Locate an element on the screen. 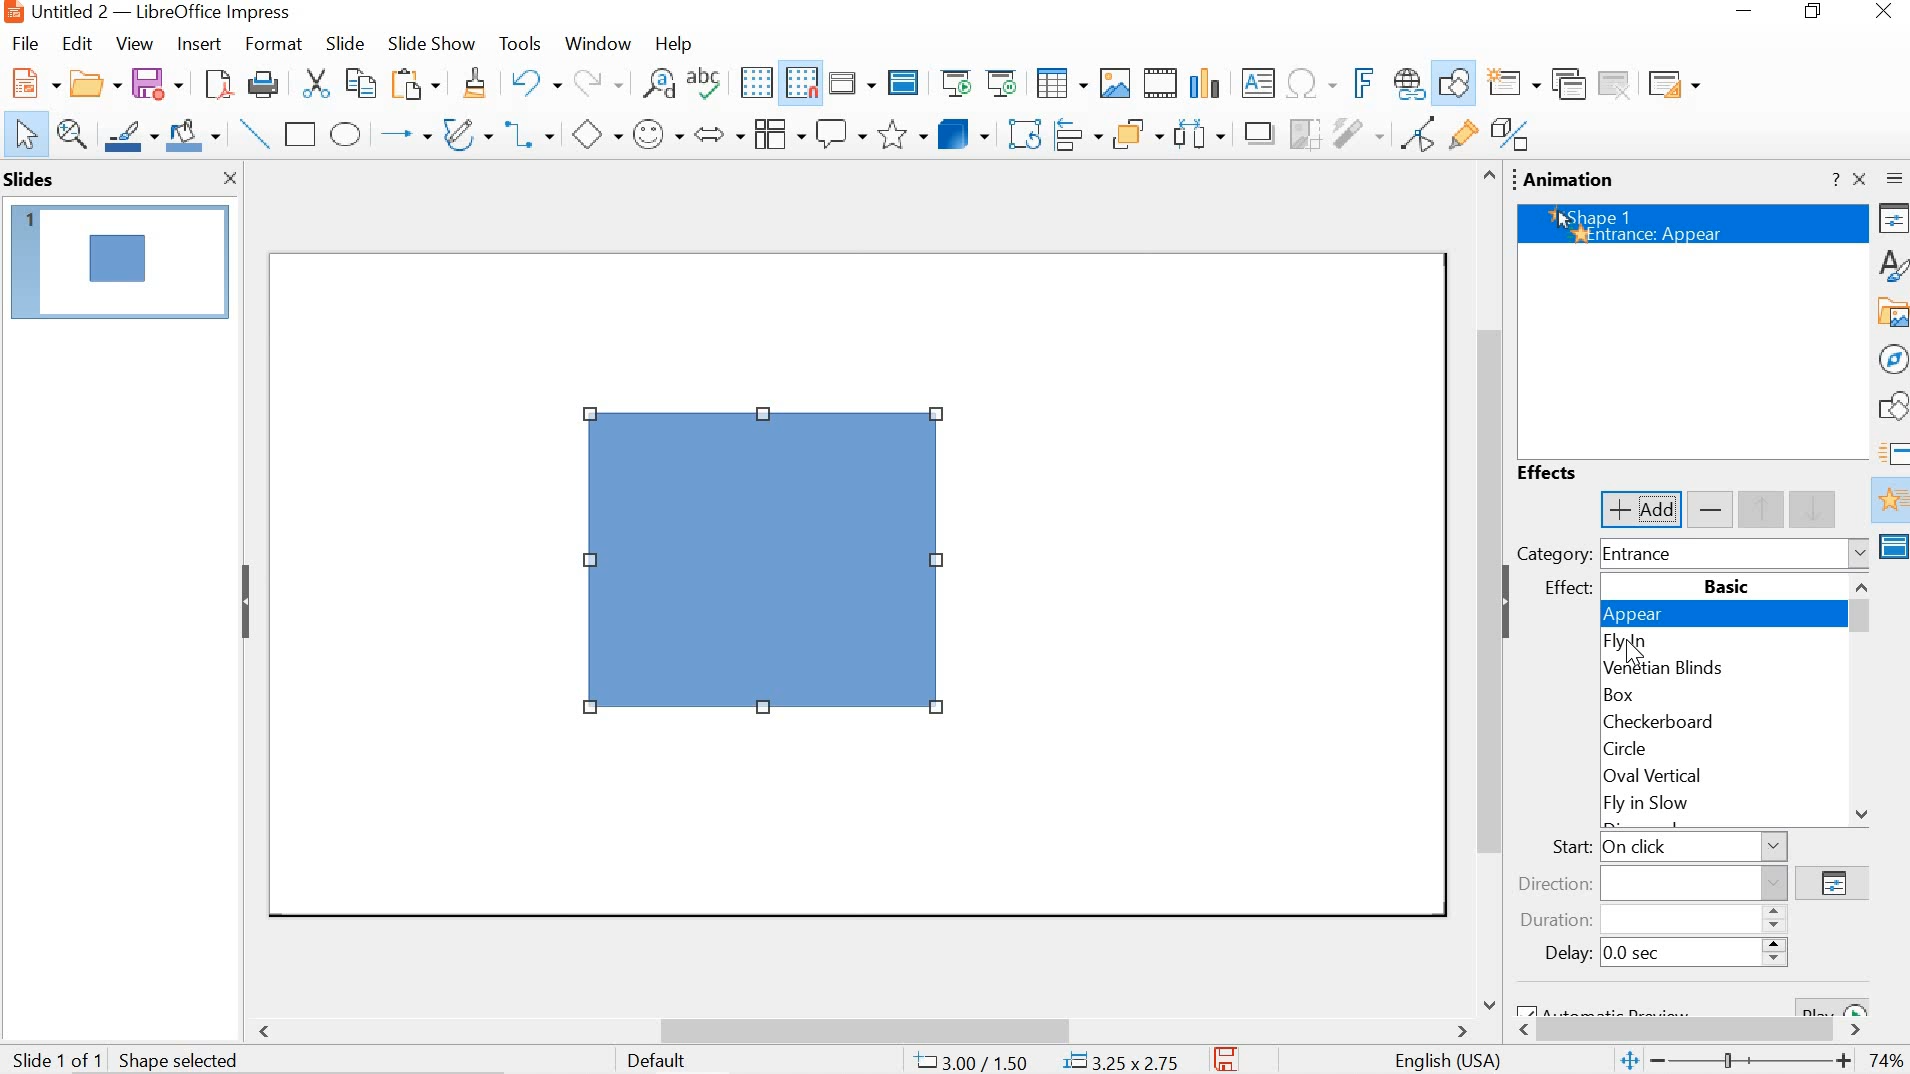 This screenshot has height=1074, width=1910. ellipse is located at coordinates (347, 134).